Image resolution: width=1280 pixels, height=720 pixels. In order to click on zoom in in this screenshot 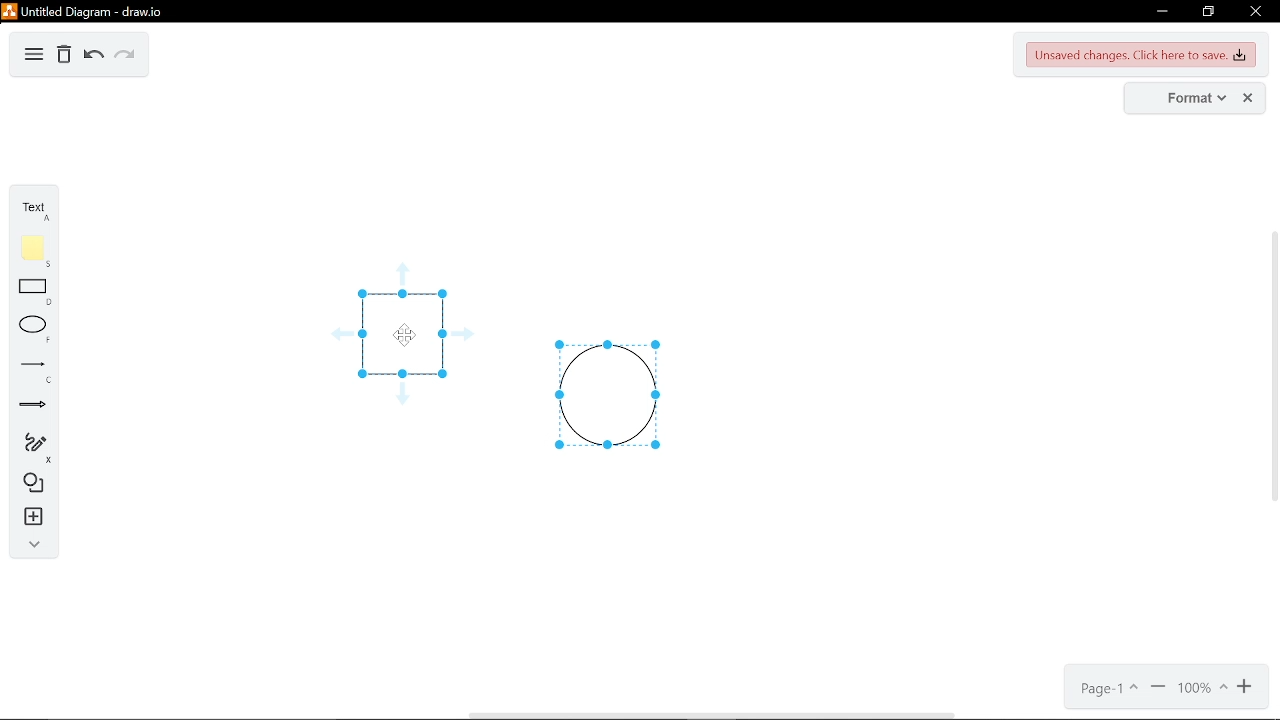, I will do `click(1246, 690)`.